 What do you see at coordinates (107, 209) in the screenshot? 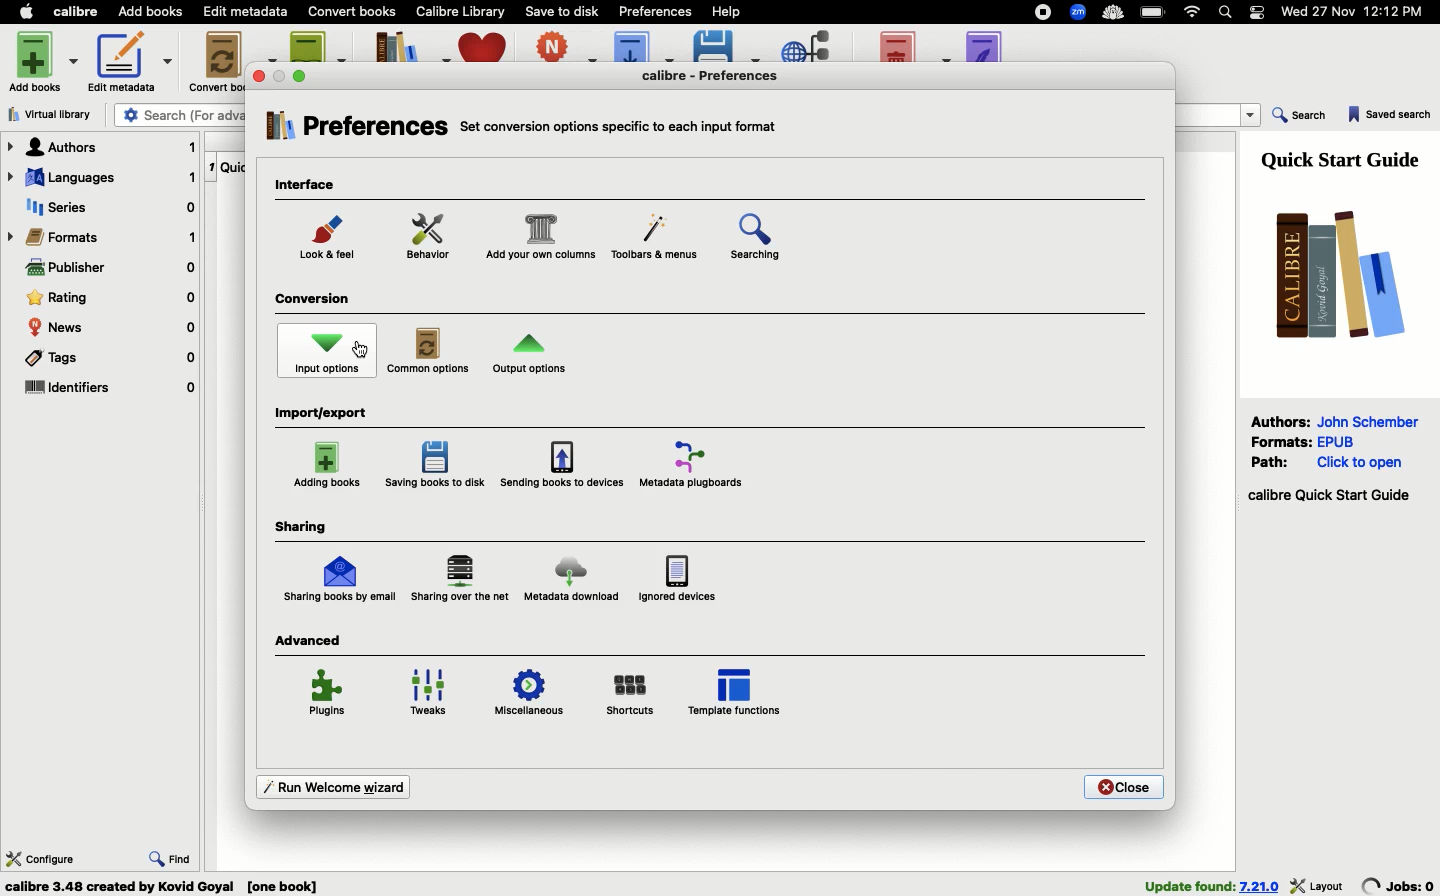
I see `Series` at bounding box center [107, 209].